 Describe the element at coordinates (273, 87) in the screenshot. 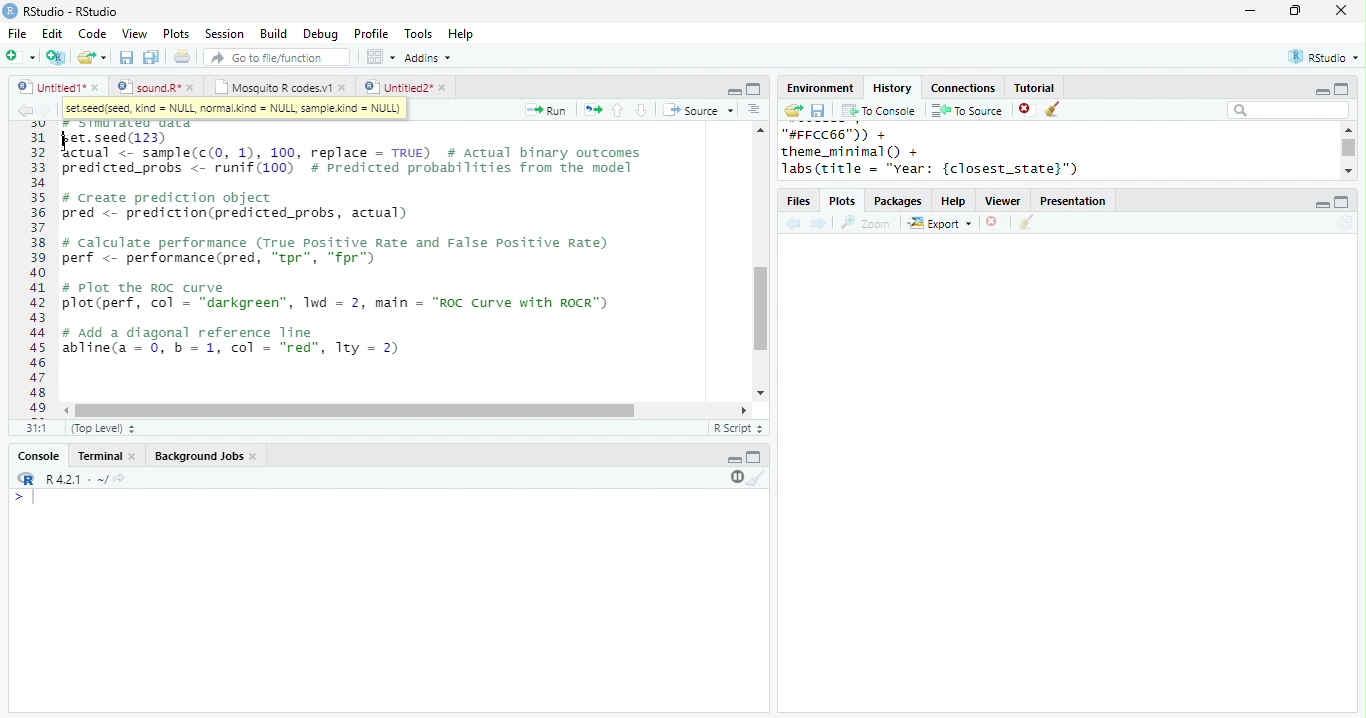

I see `Mosquito R codes.v1` at that location.